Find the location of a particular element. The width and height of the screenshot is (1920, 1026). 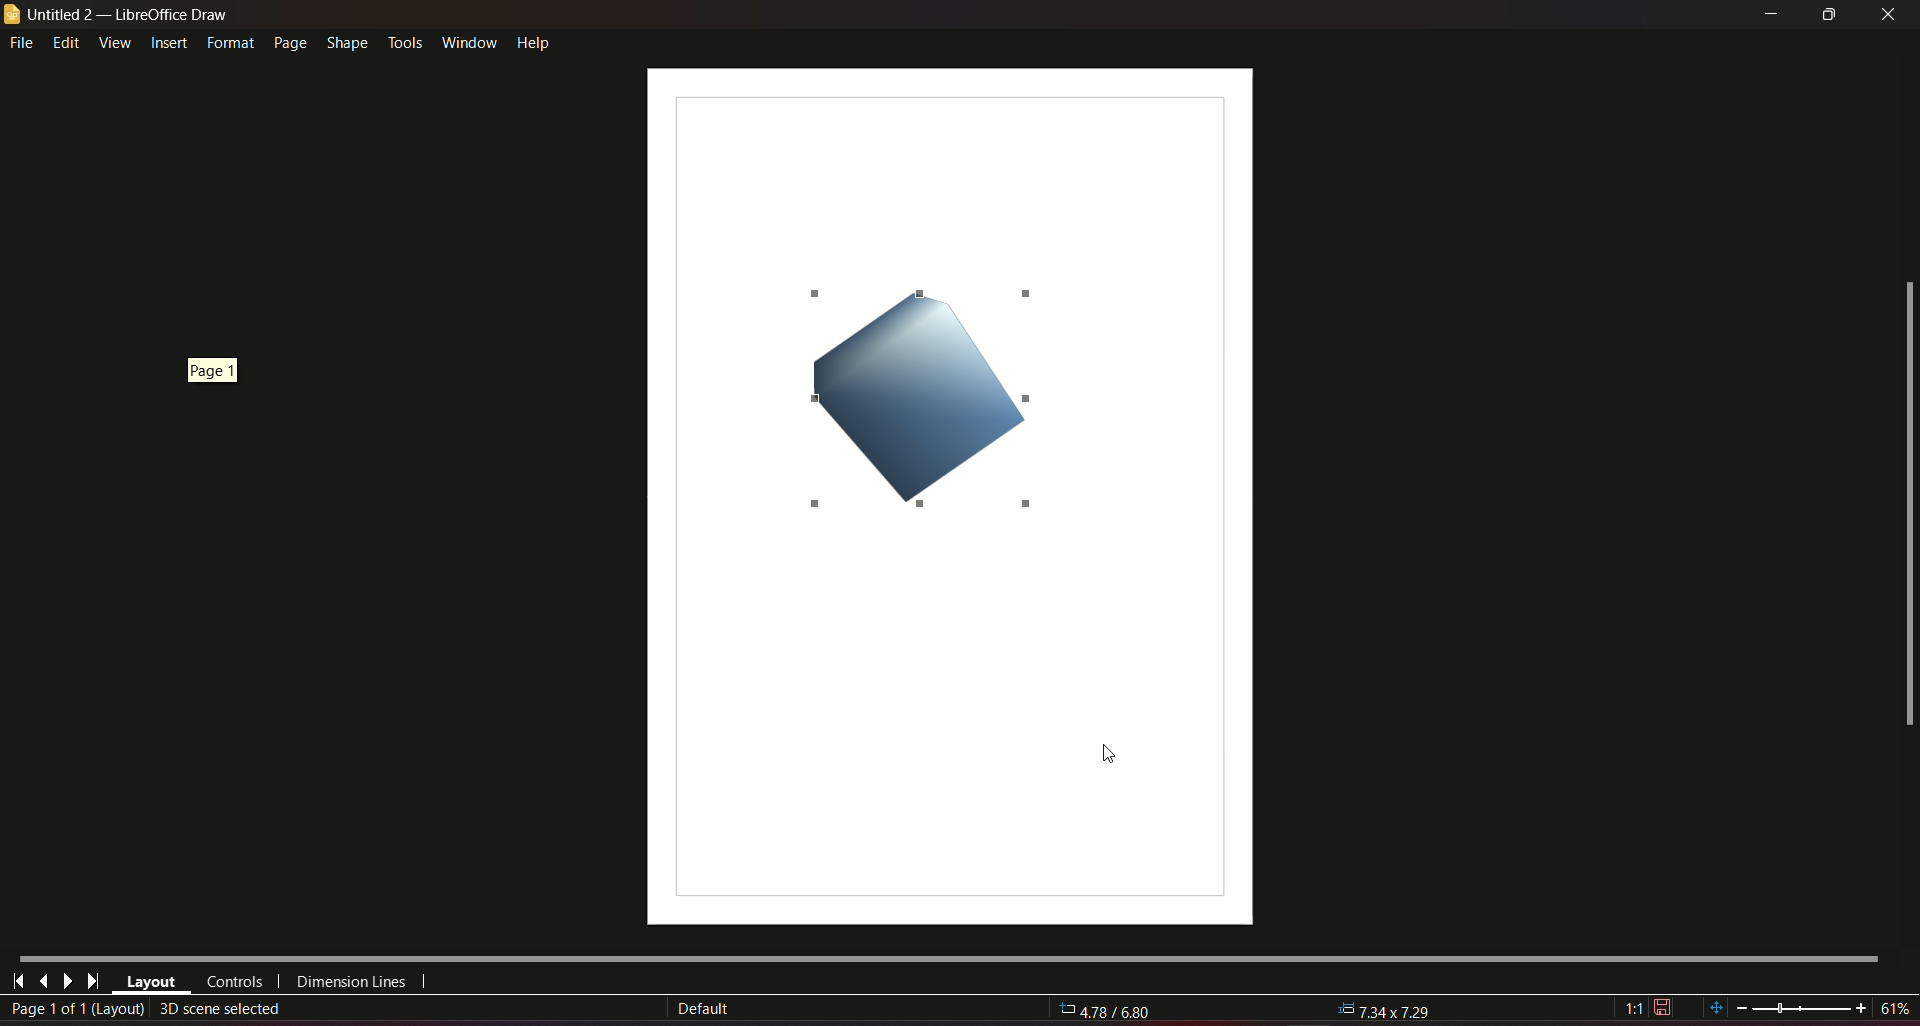

last page is located at coordinates (43, 980).